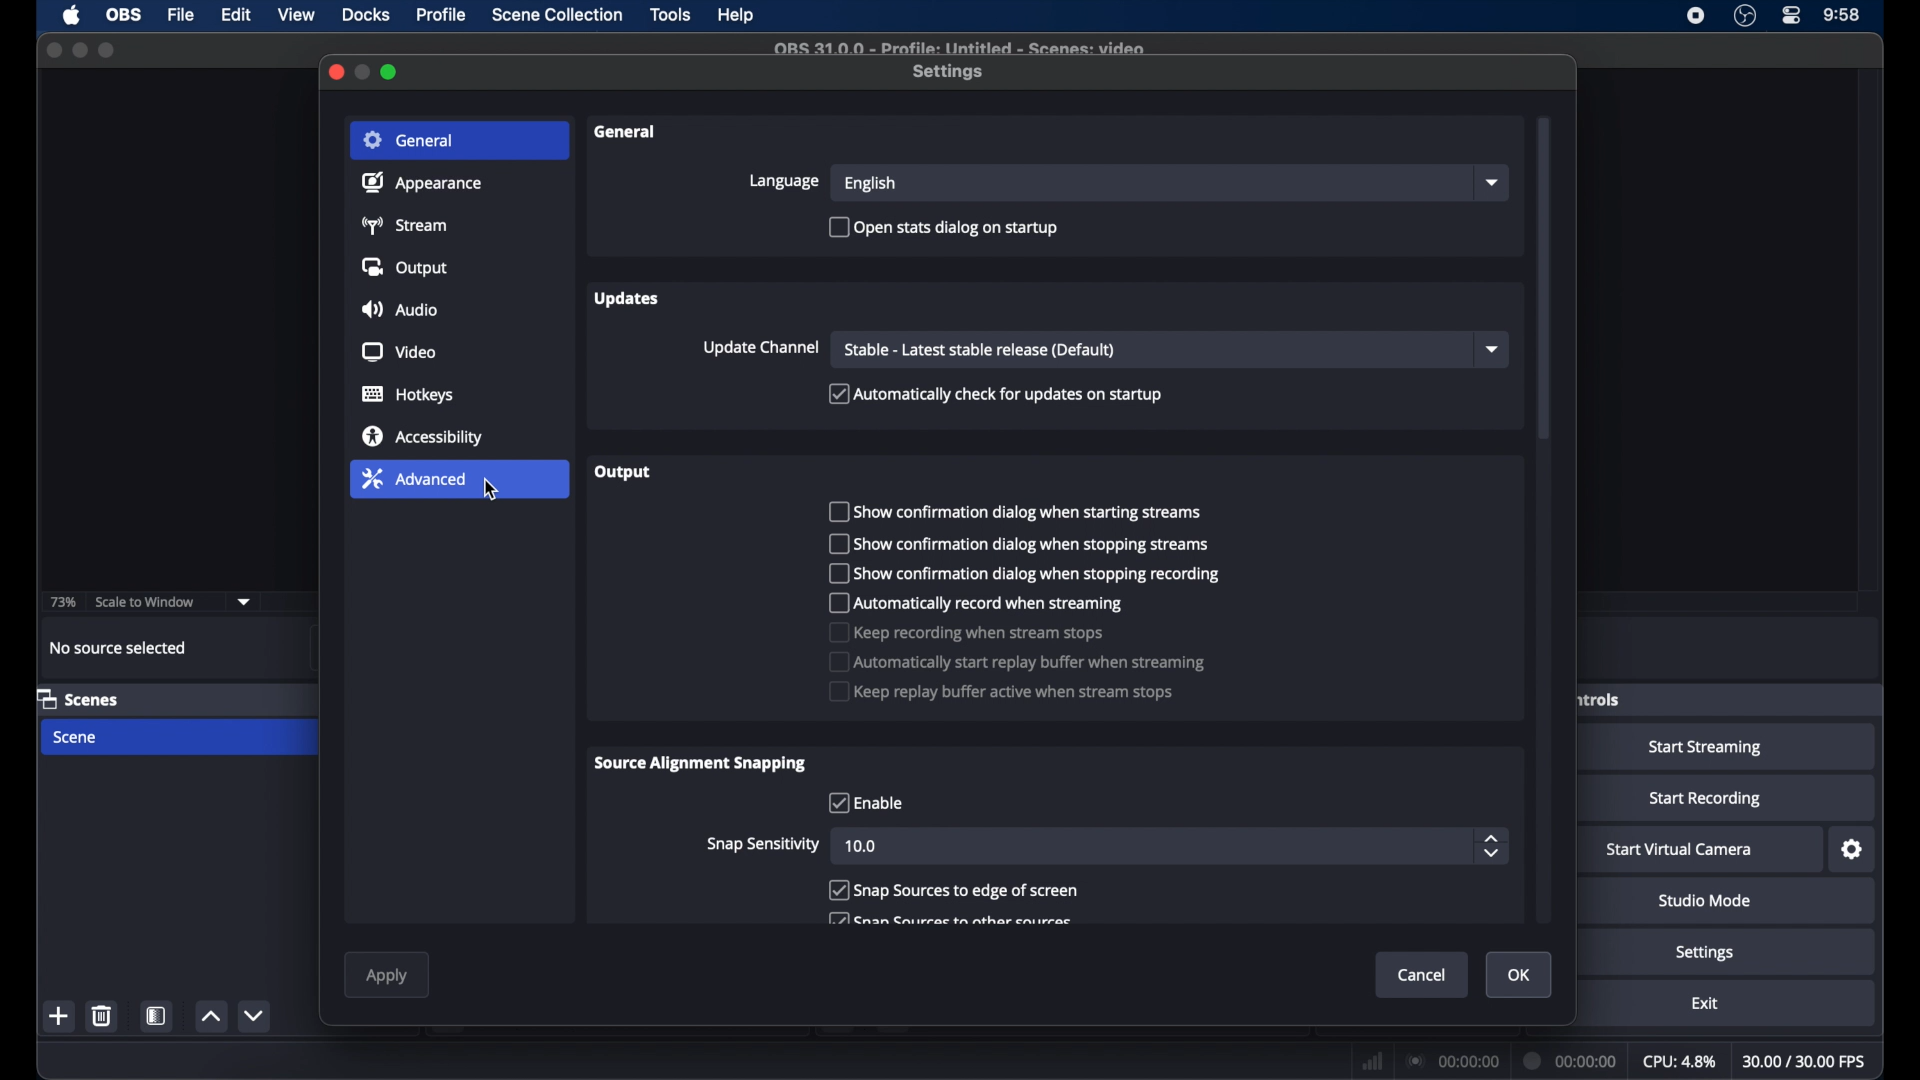 The image size is (1920, 1080). I want to click on checkbox, so click(996, 394).